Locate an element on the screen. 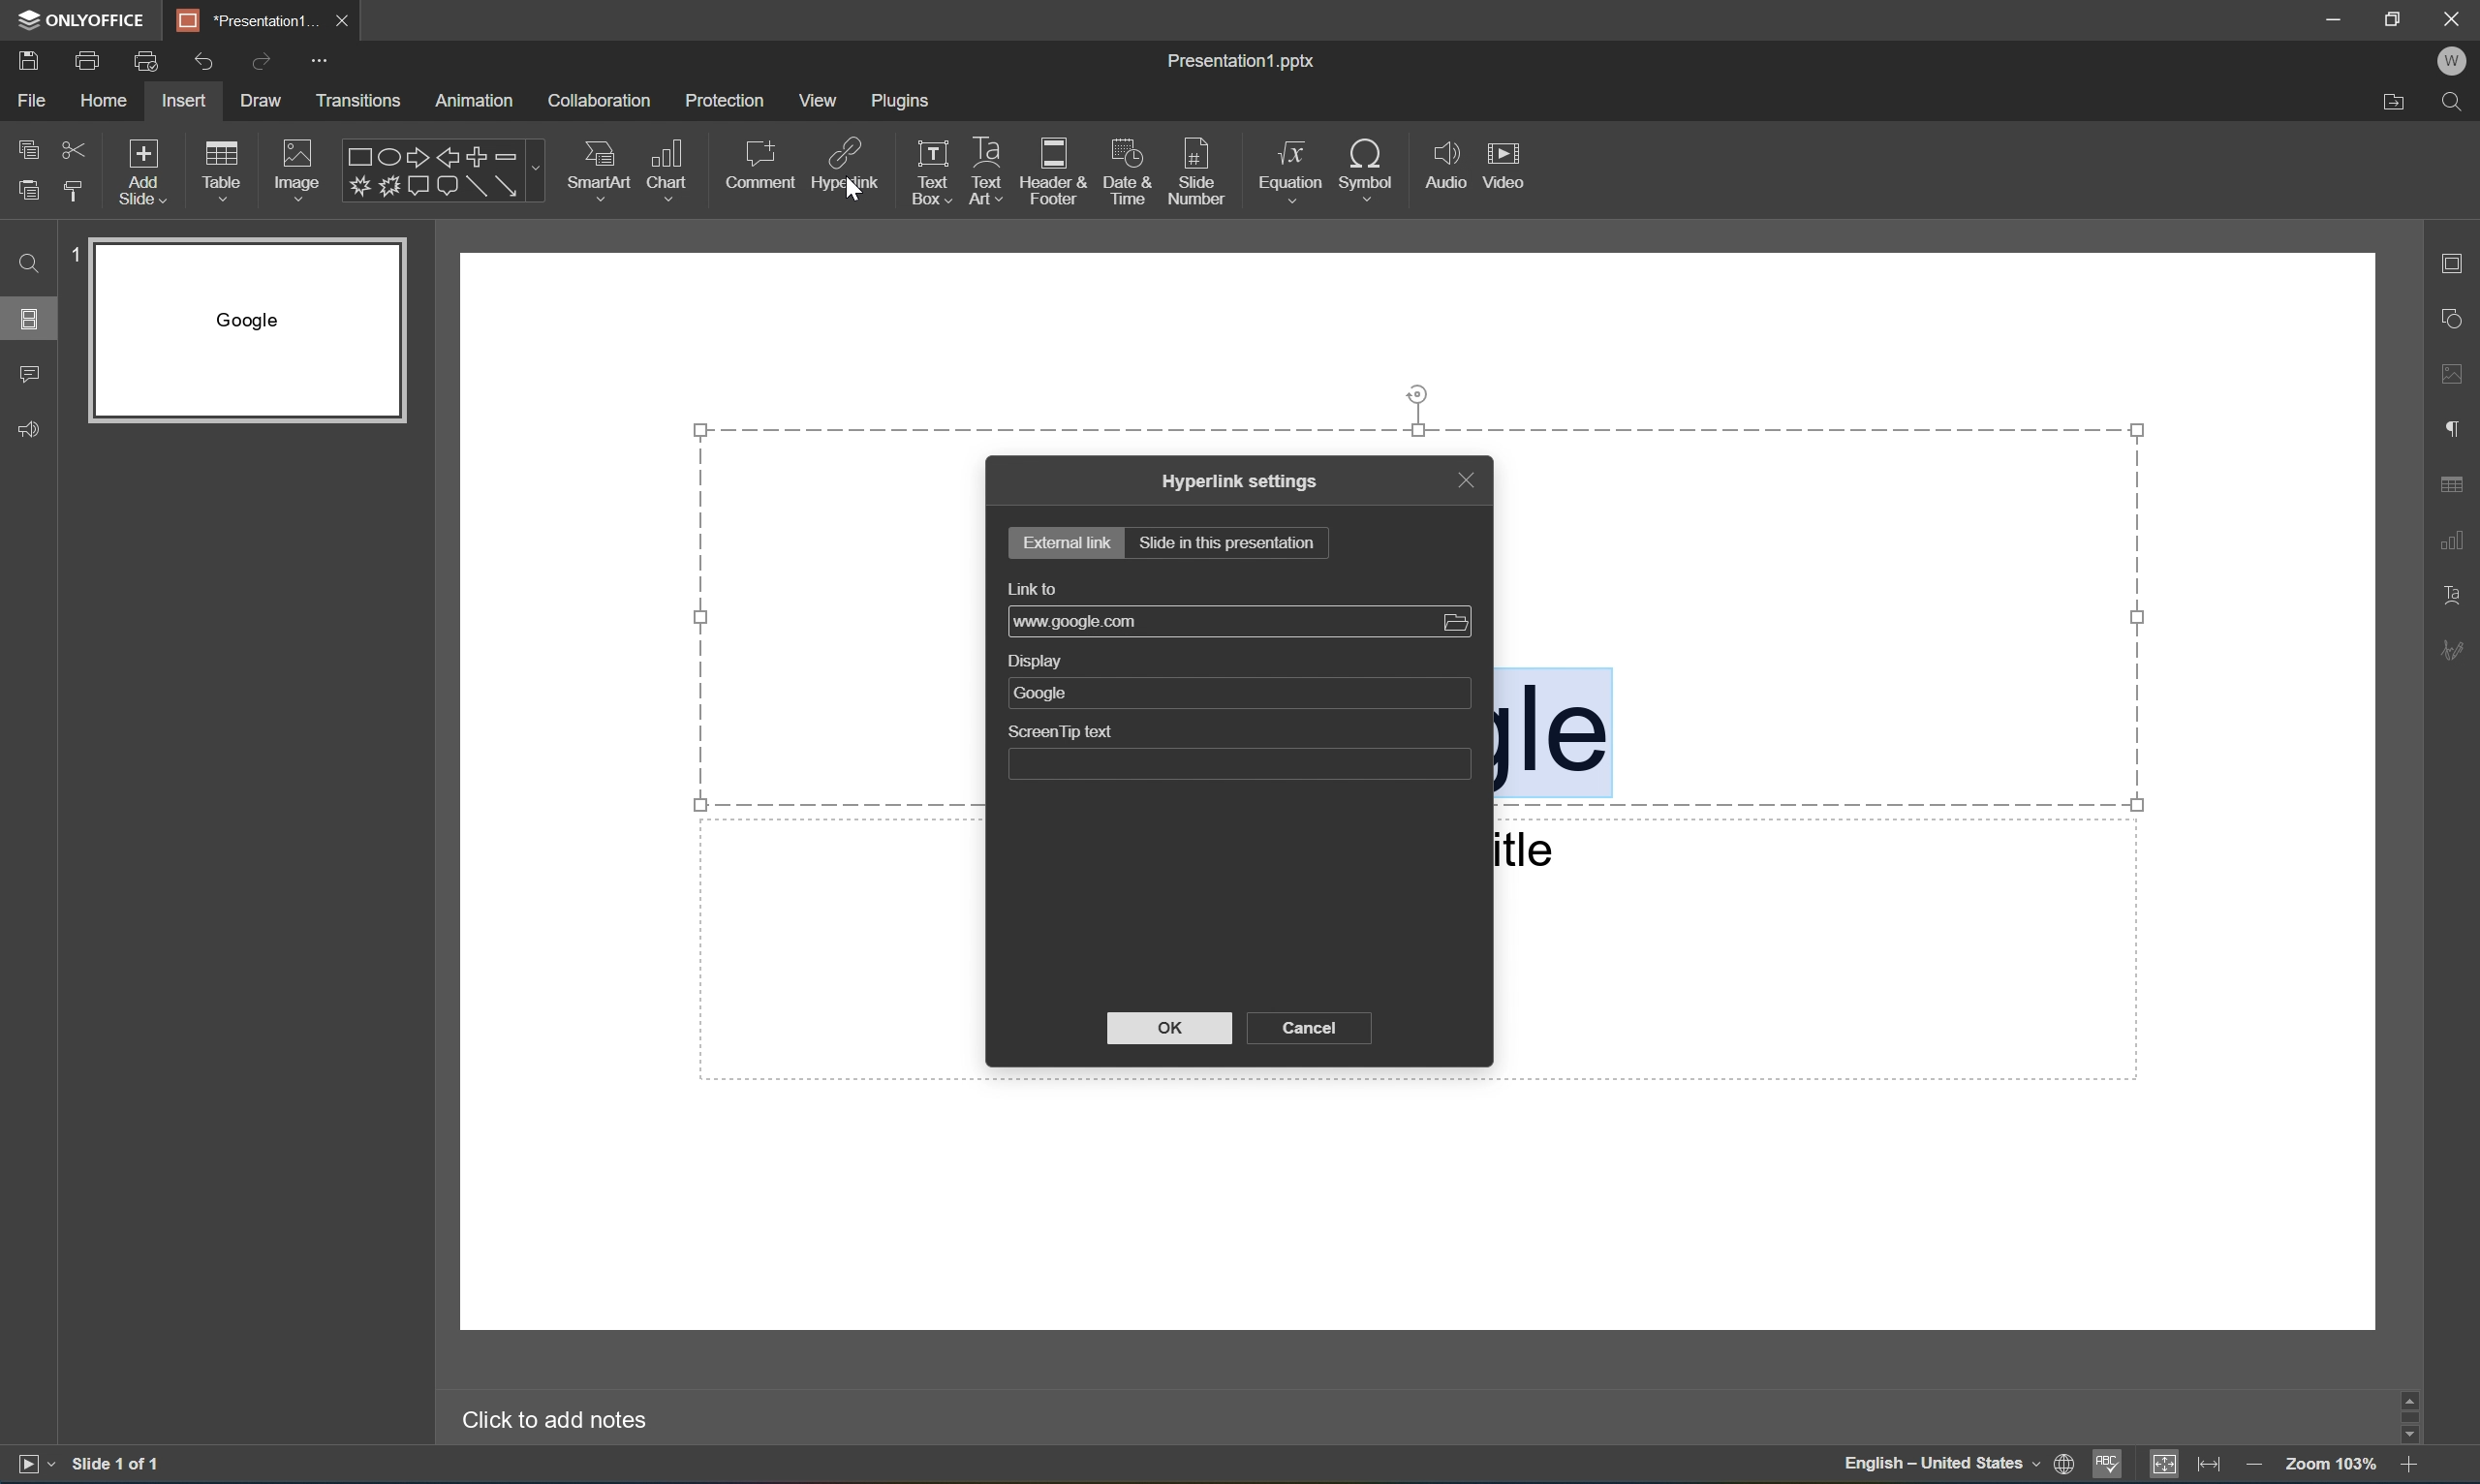 Image resolution: width=2480 pixels, height=1484 pixels. Customize Quick Access Toolbar is located at coordinates (320, 61).